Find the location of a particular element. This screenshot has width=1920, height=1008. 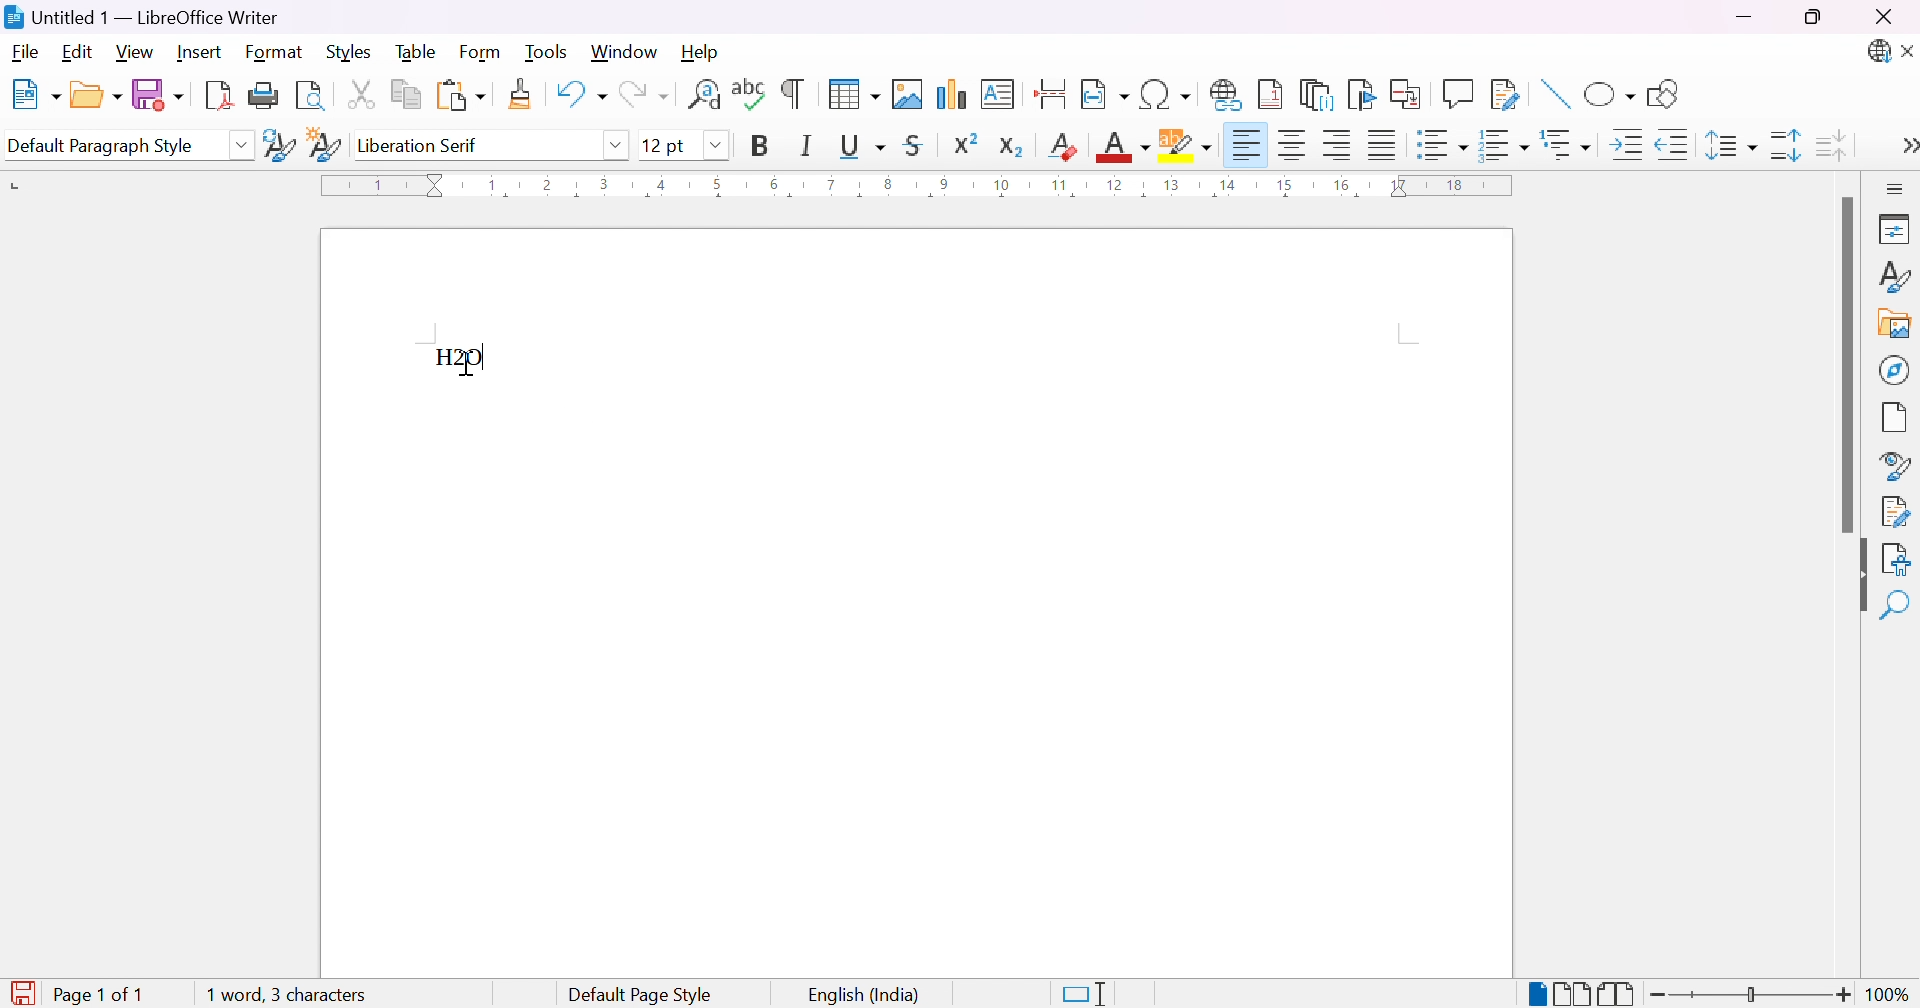

Properties is located at coordinates (1897, 228).